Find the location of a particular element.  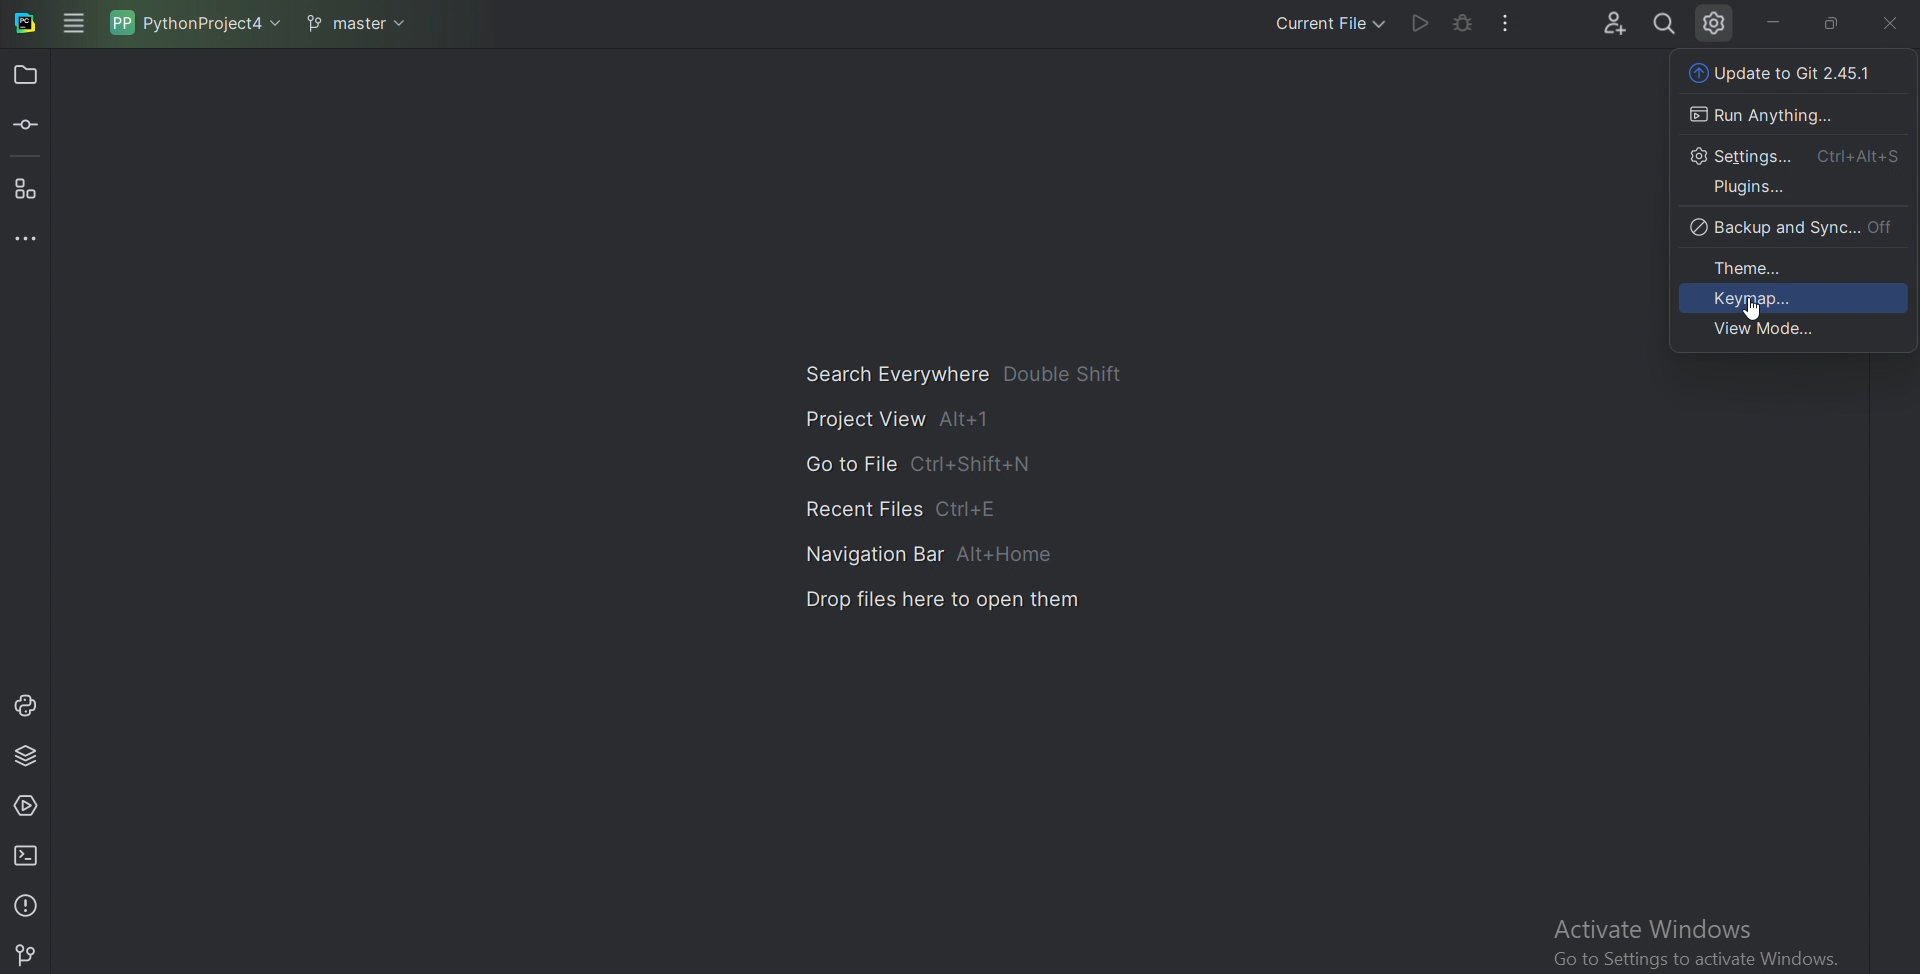

Keymap is located at coordinates (1750, 300).